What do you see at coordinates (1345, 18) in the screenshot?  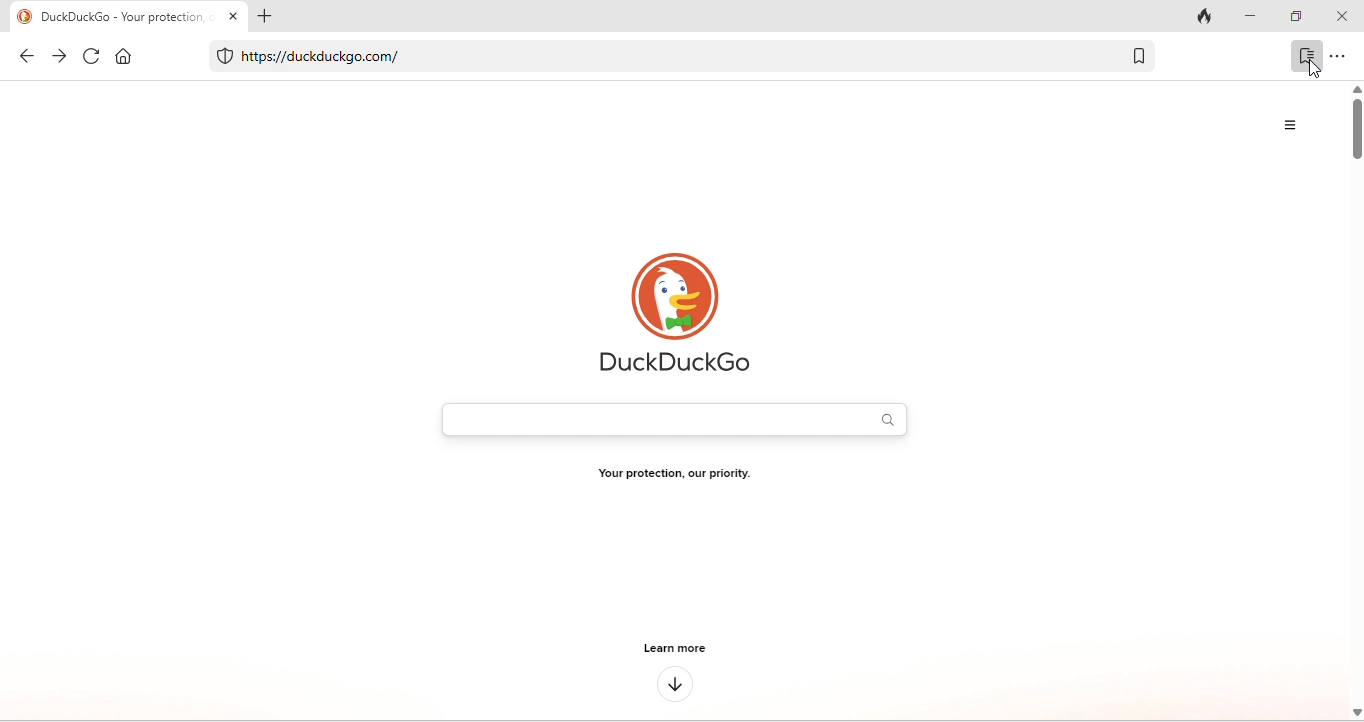 I see `close` at bounding box center [1345, 18].